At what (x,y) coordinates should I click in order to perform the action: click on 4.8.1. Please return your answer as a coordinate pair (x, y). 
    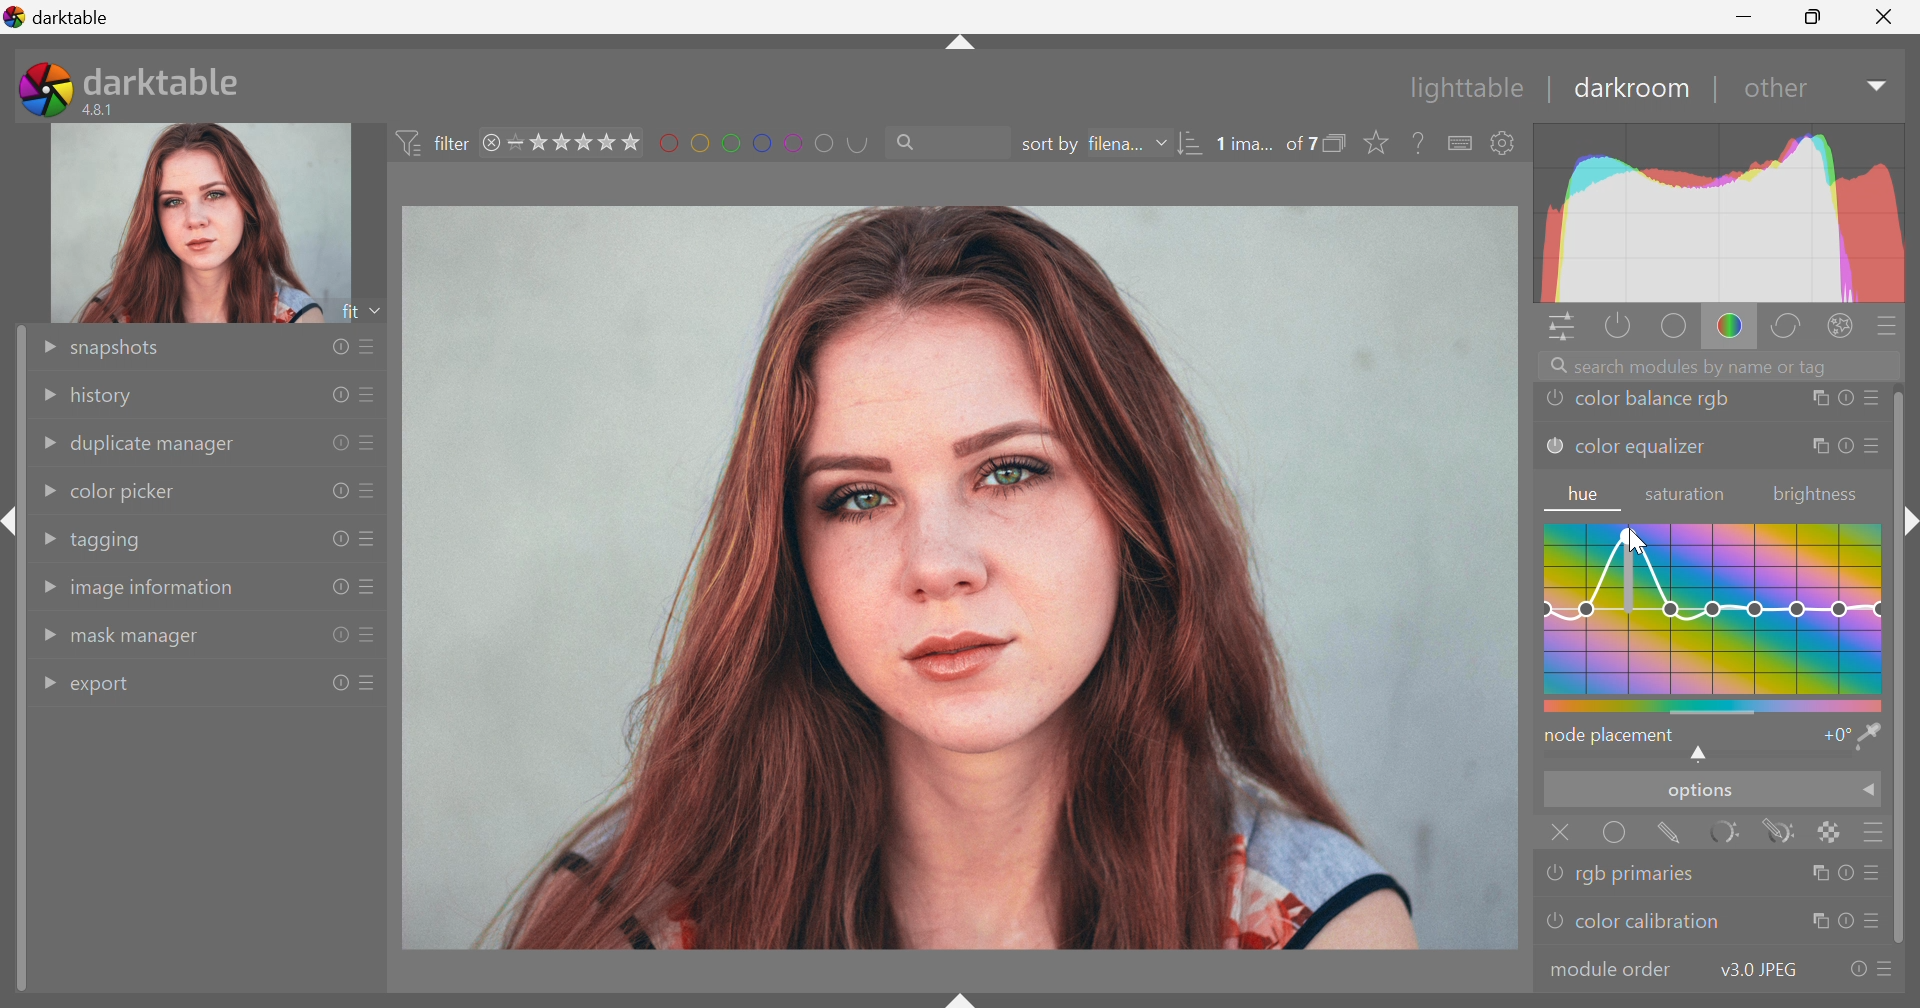
    Looking at the image, I should click on (107, 109).